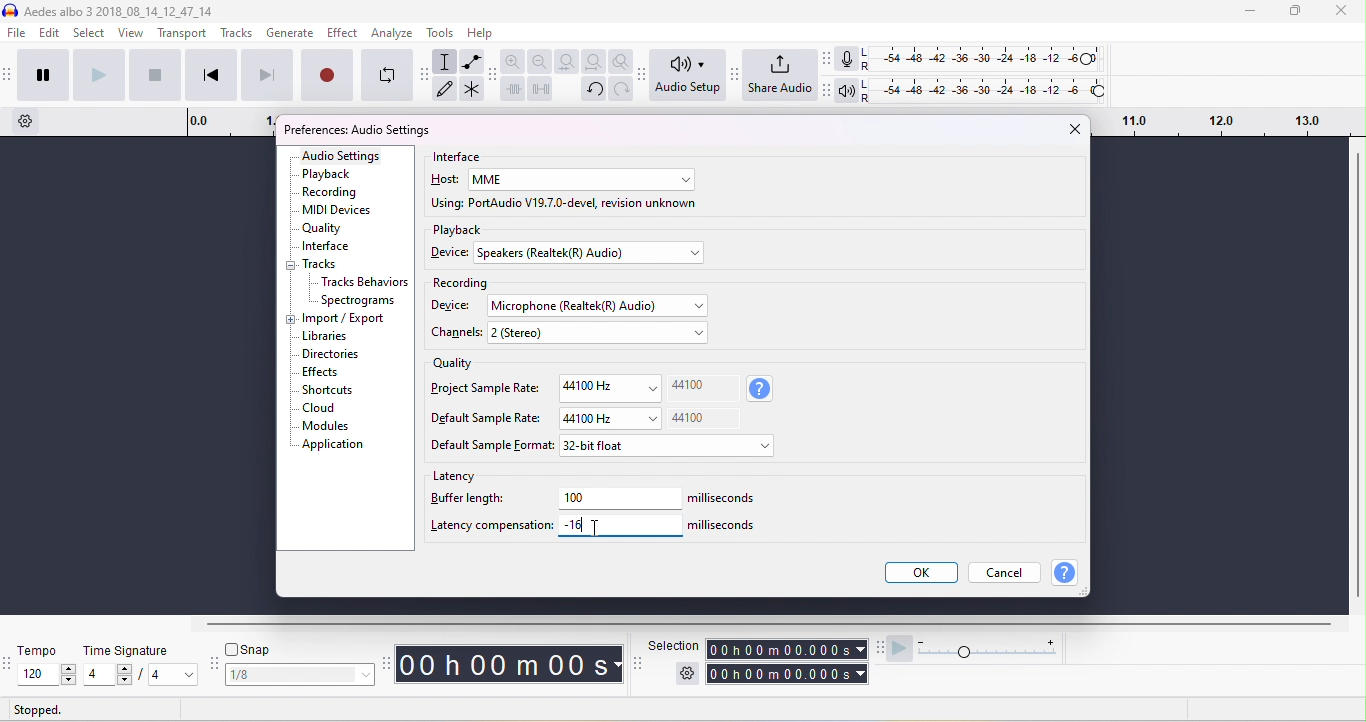 Image resolution: width=1366 pixels, height=722 pixels. Describe the element at coordinates (673, 646) in the screenshot. I see `selection` at that location.